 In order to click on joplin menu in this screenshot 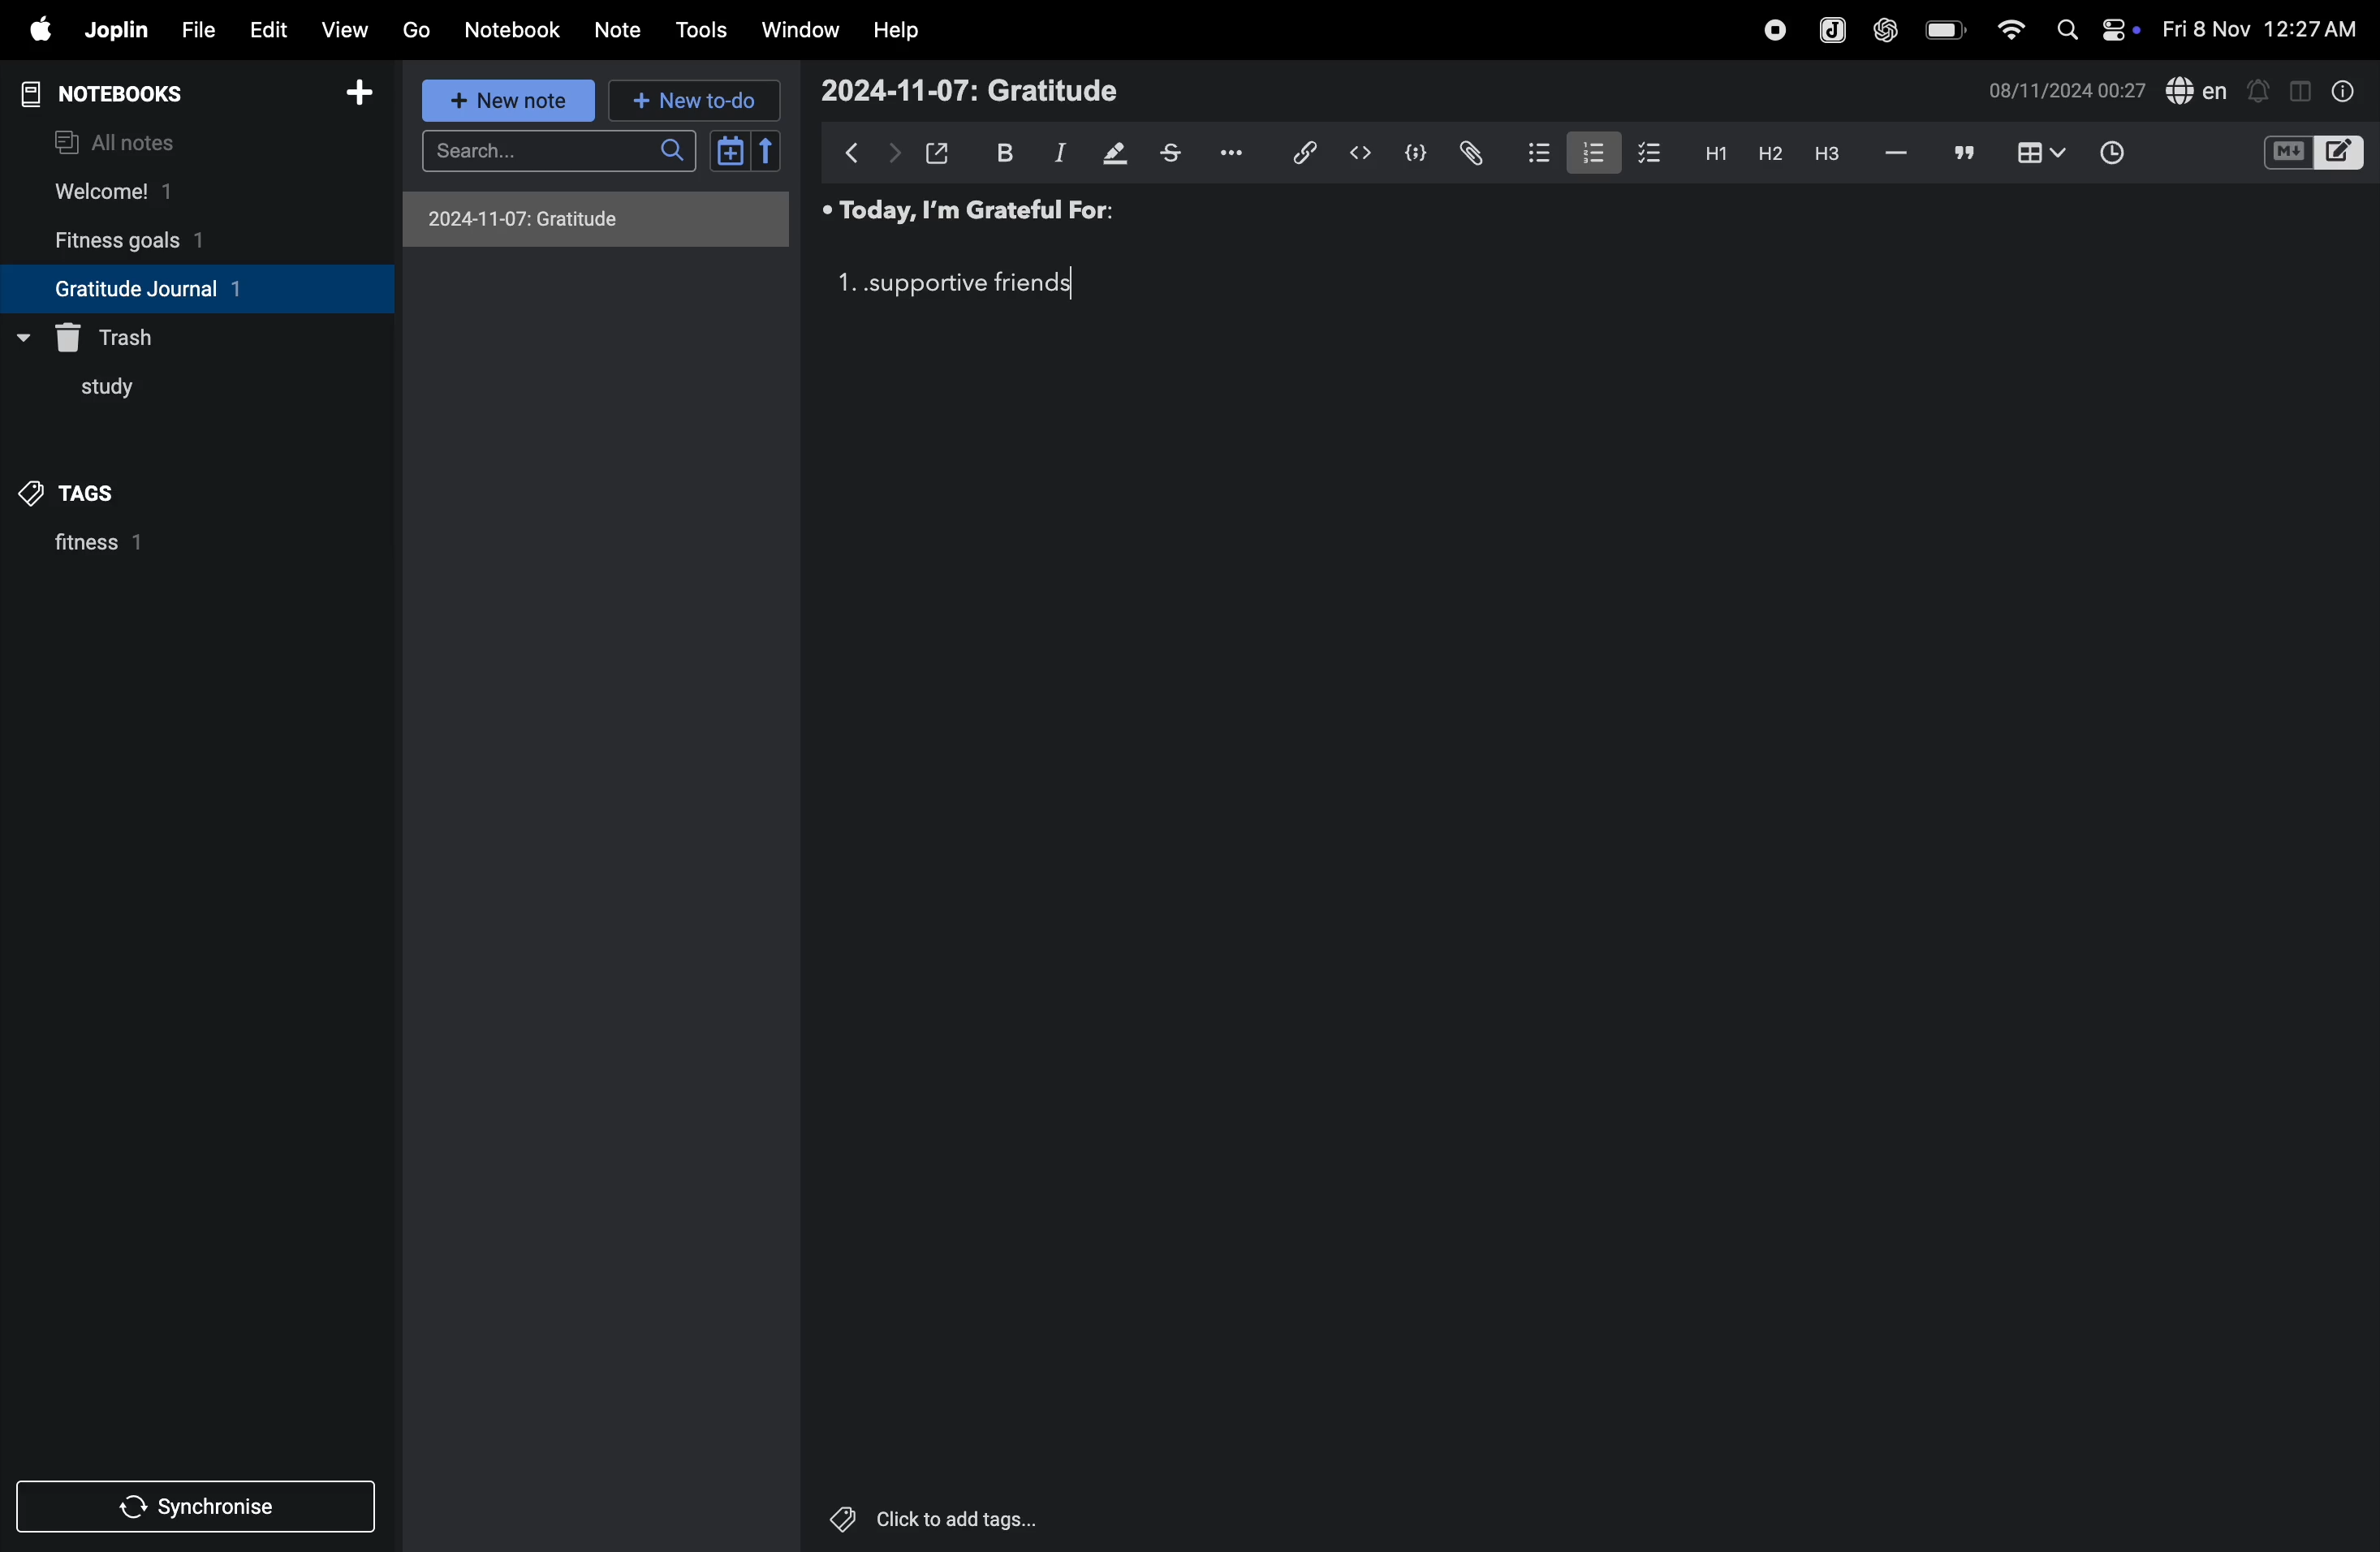, I will do `click(1832, 32)`.